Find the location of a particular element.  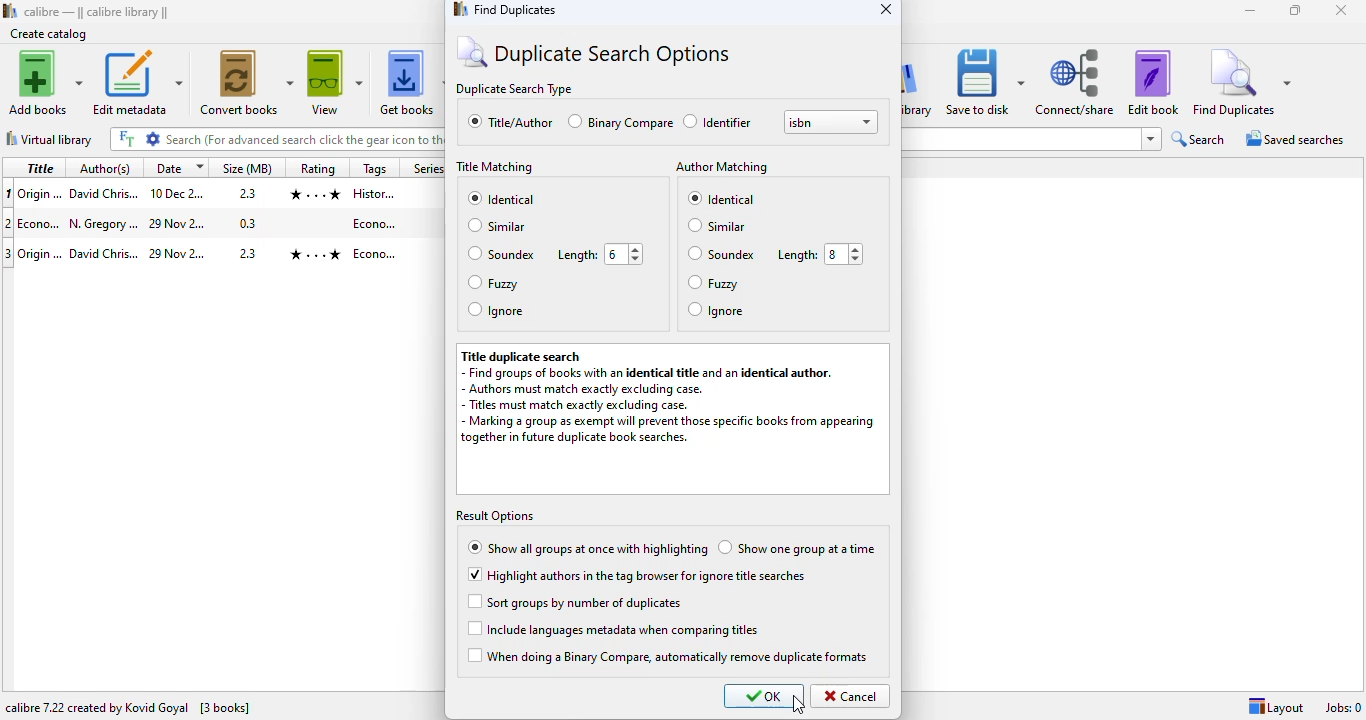

OK is located at coordinates (765, 696).